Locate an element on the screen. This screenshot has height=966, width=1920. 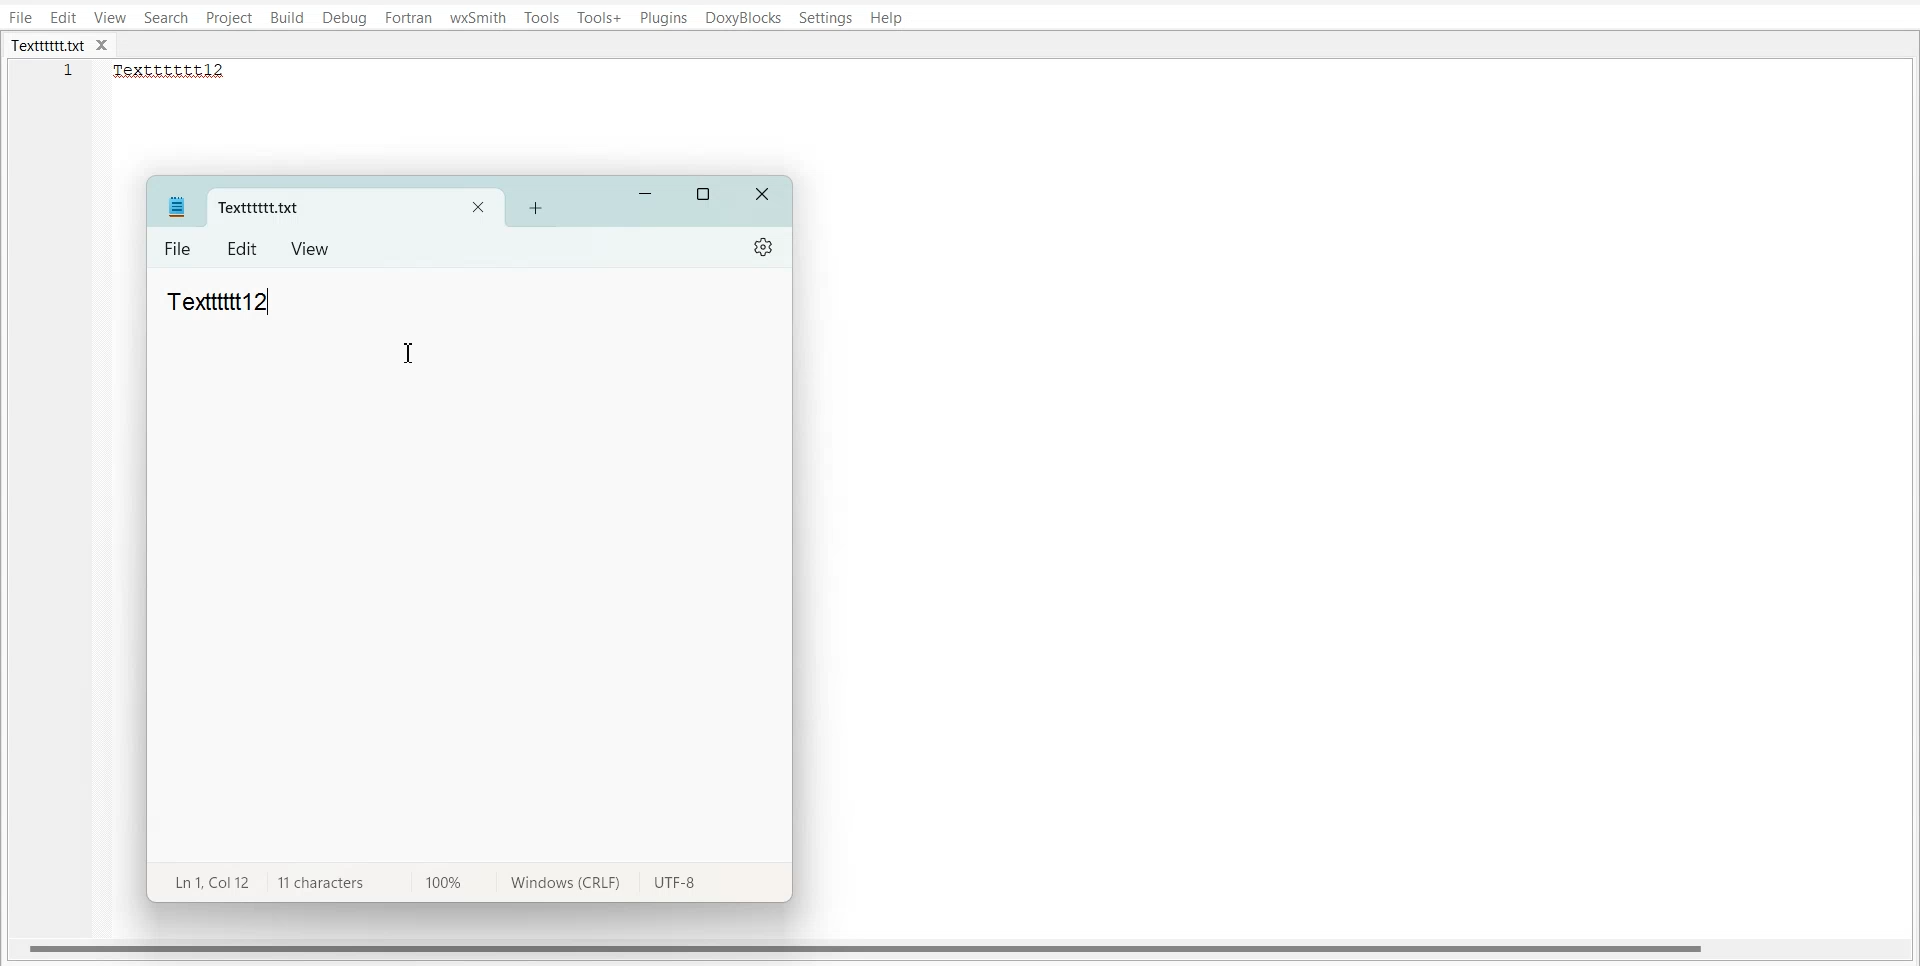
Search is located at coordinates (167, 17).